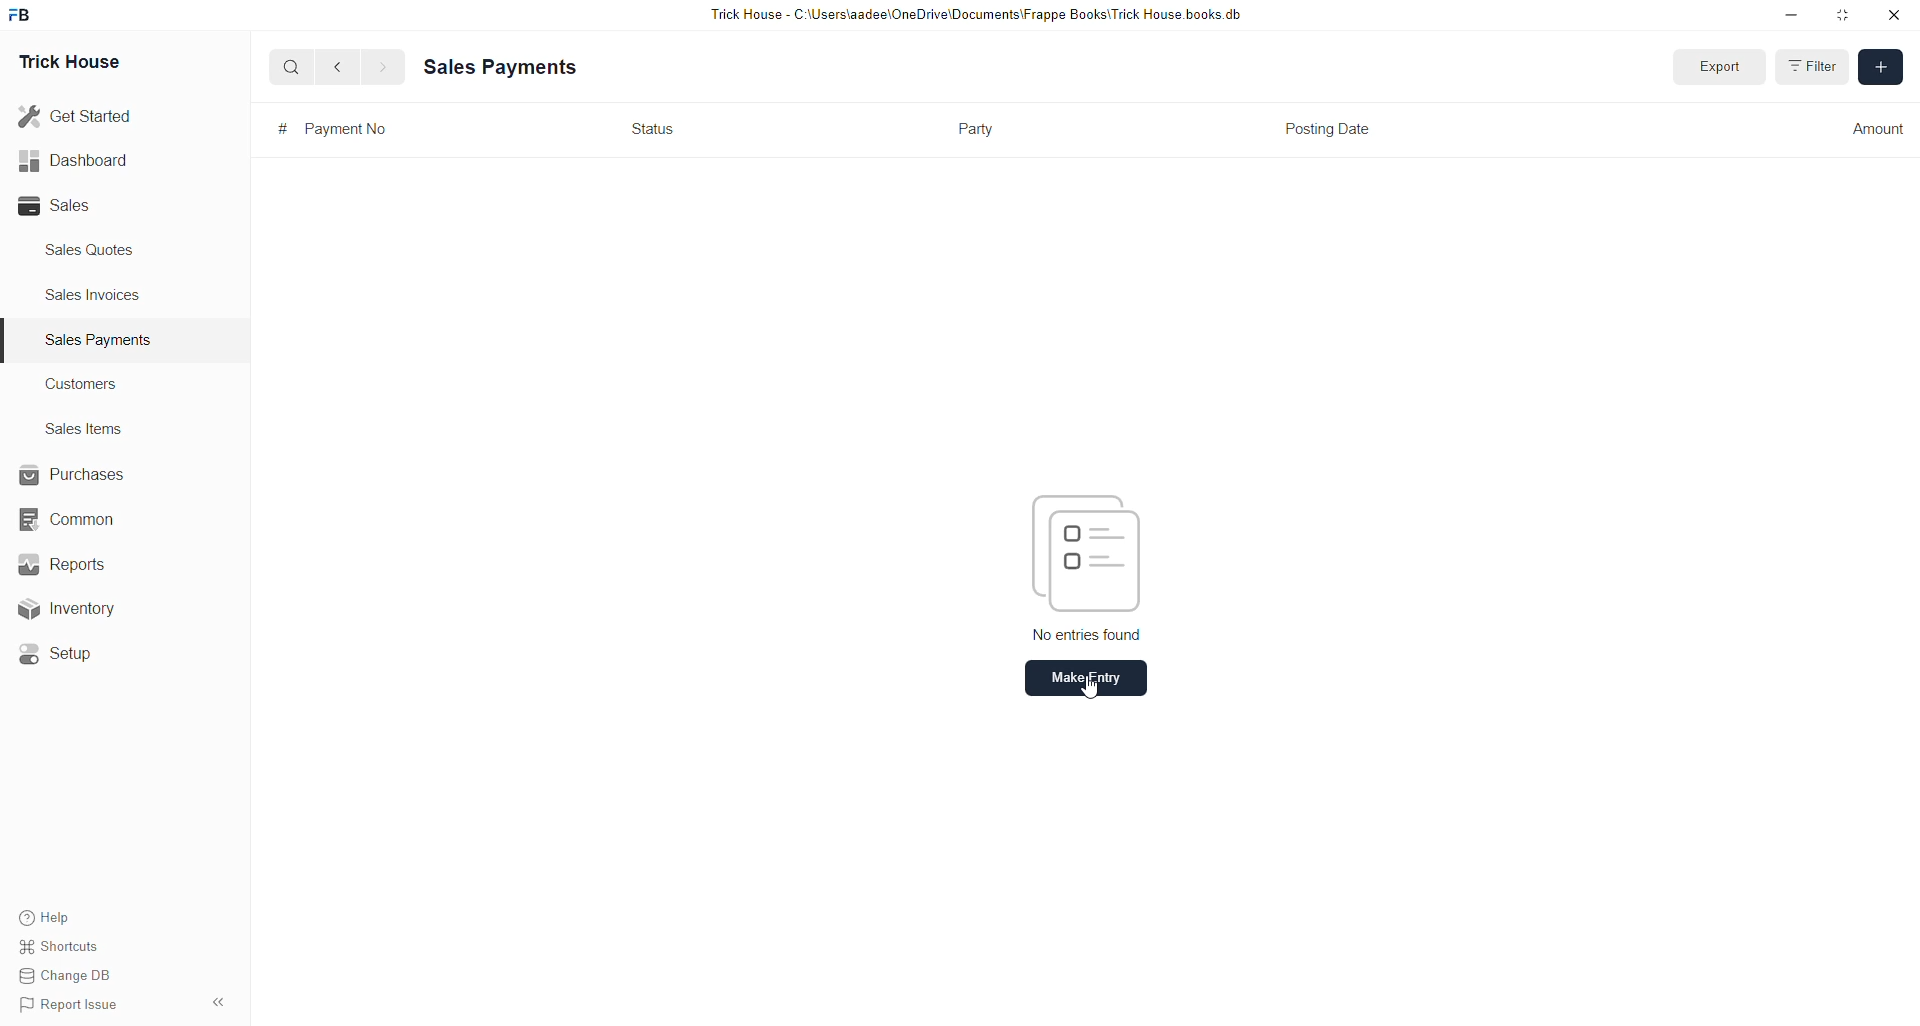  Describe the element at coordinates (653, 128) in the screenshot. I see `Status` at that location.